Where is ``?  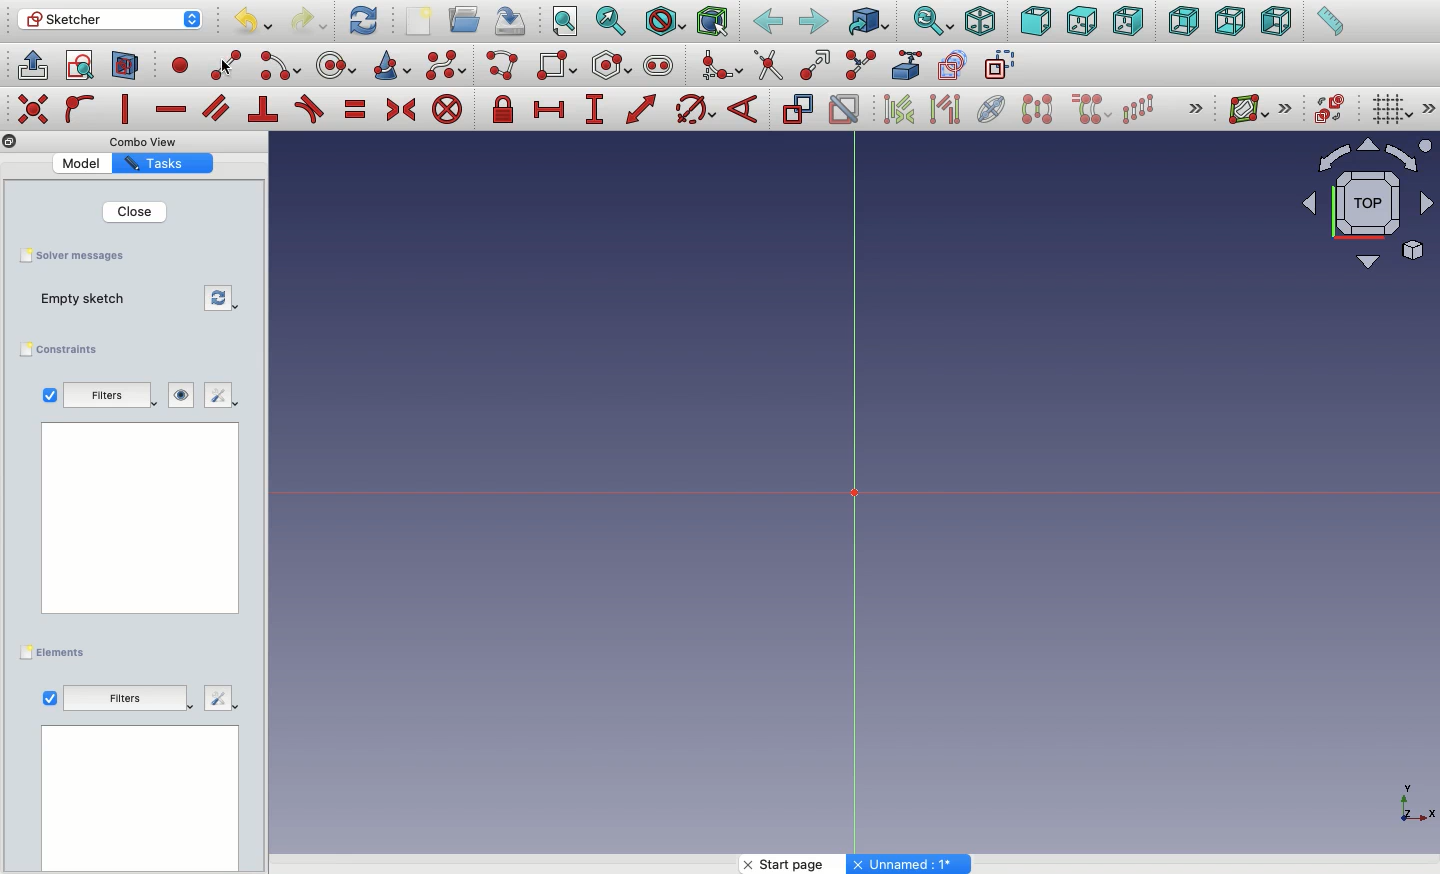
 is located at coordinates (1409, 802).